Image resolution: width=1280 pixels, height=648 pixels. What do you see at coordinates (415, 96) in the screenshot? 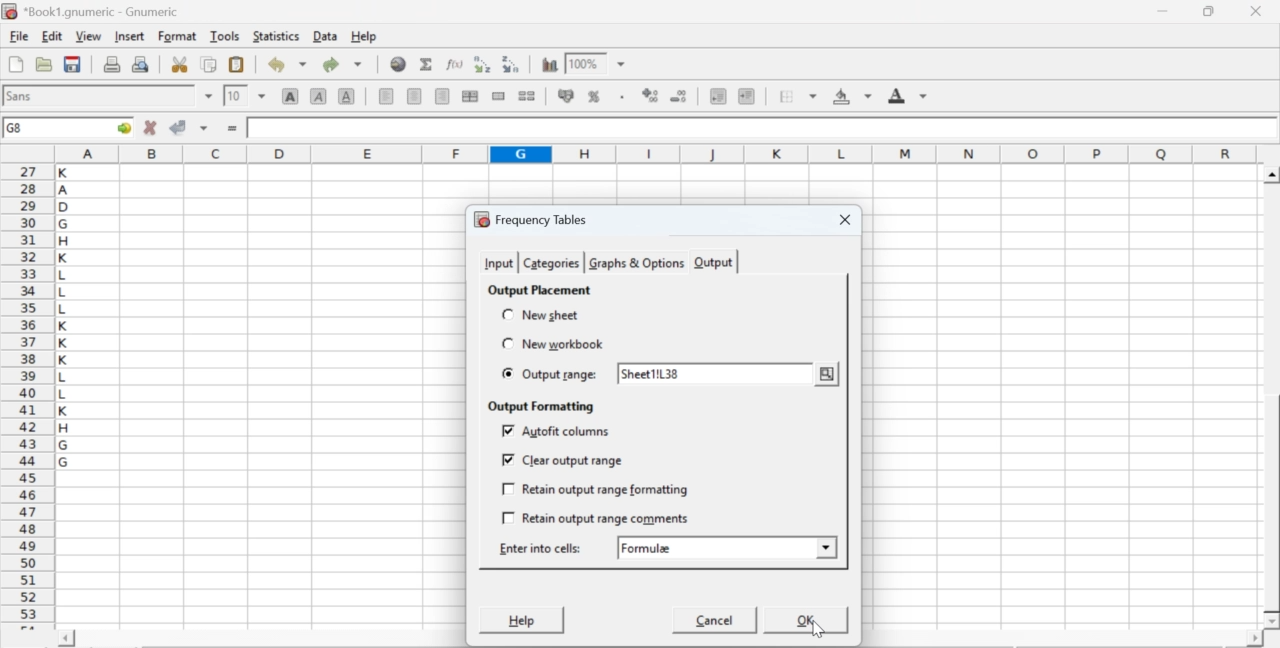
I see `center horizontally` at bounding box center [415, 96].